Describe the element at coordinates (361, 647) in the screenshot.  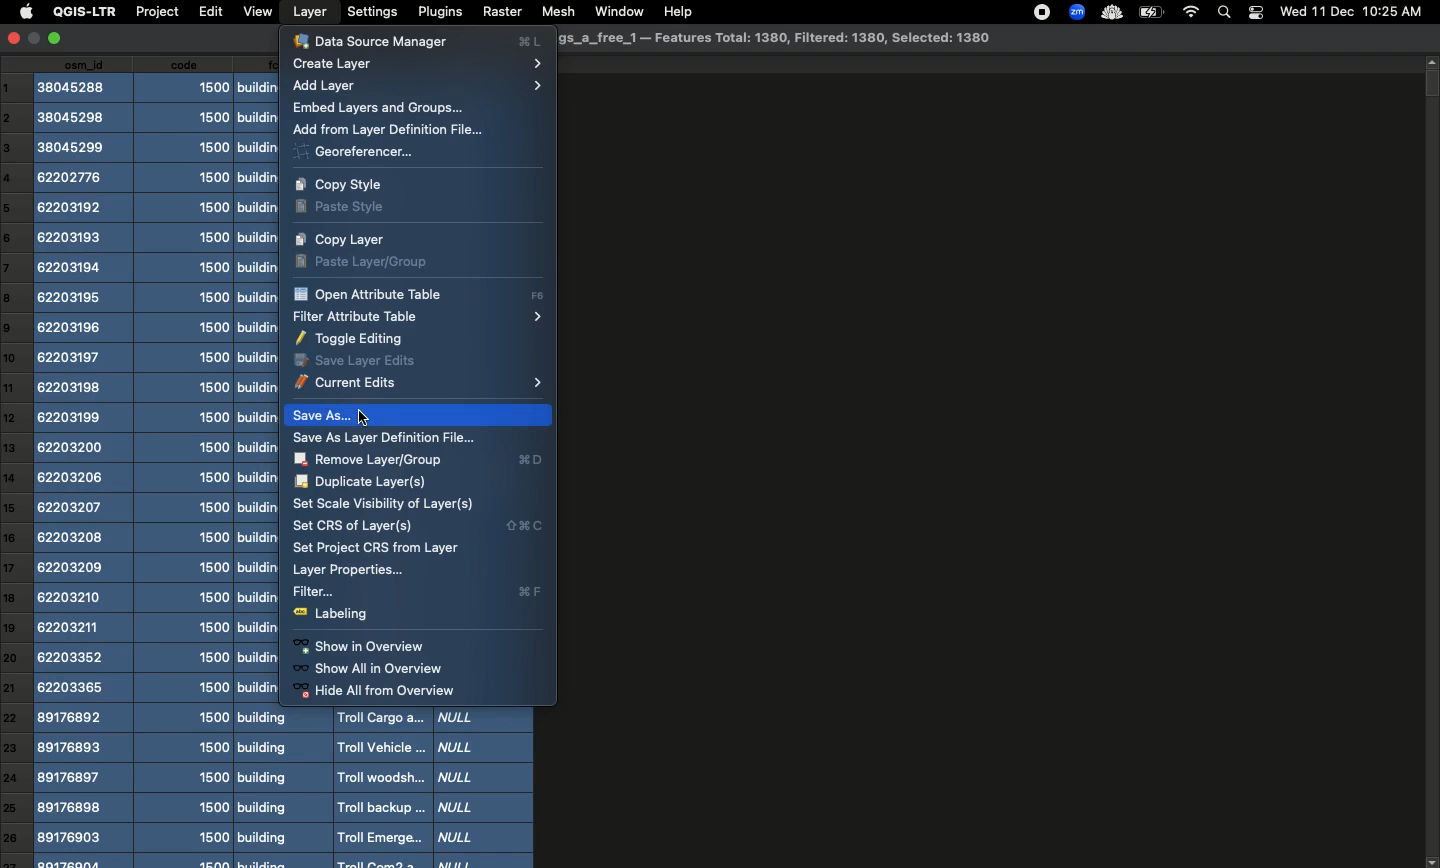
I see `Show in overview` at that location.